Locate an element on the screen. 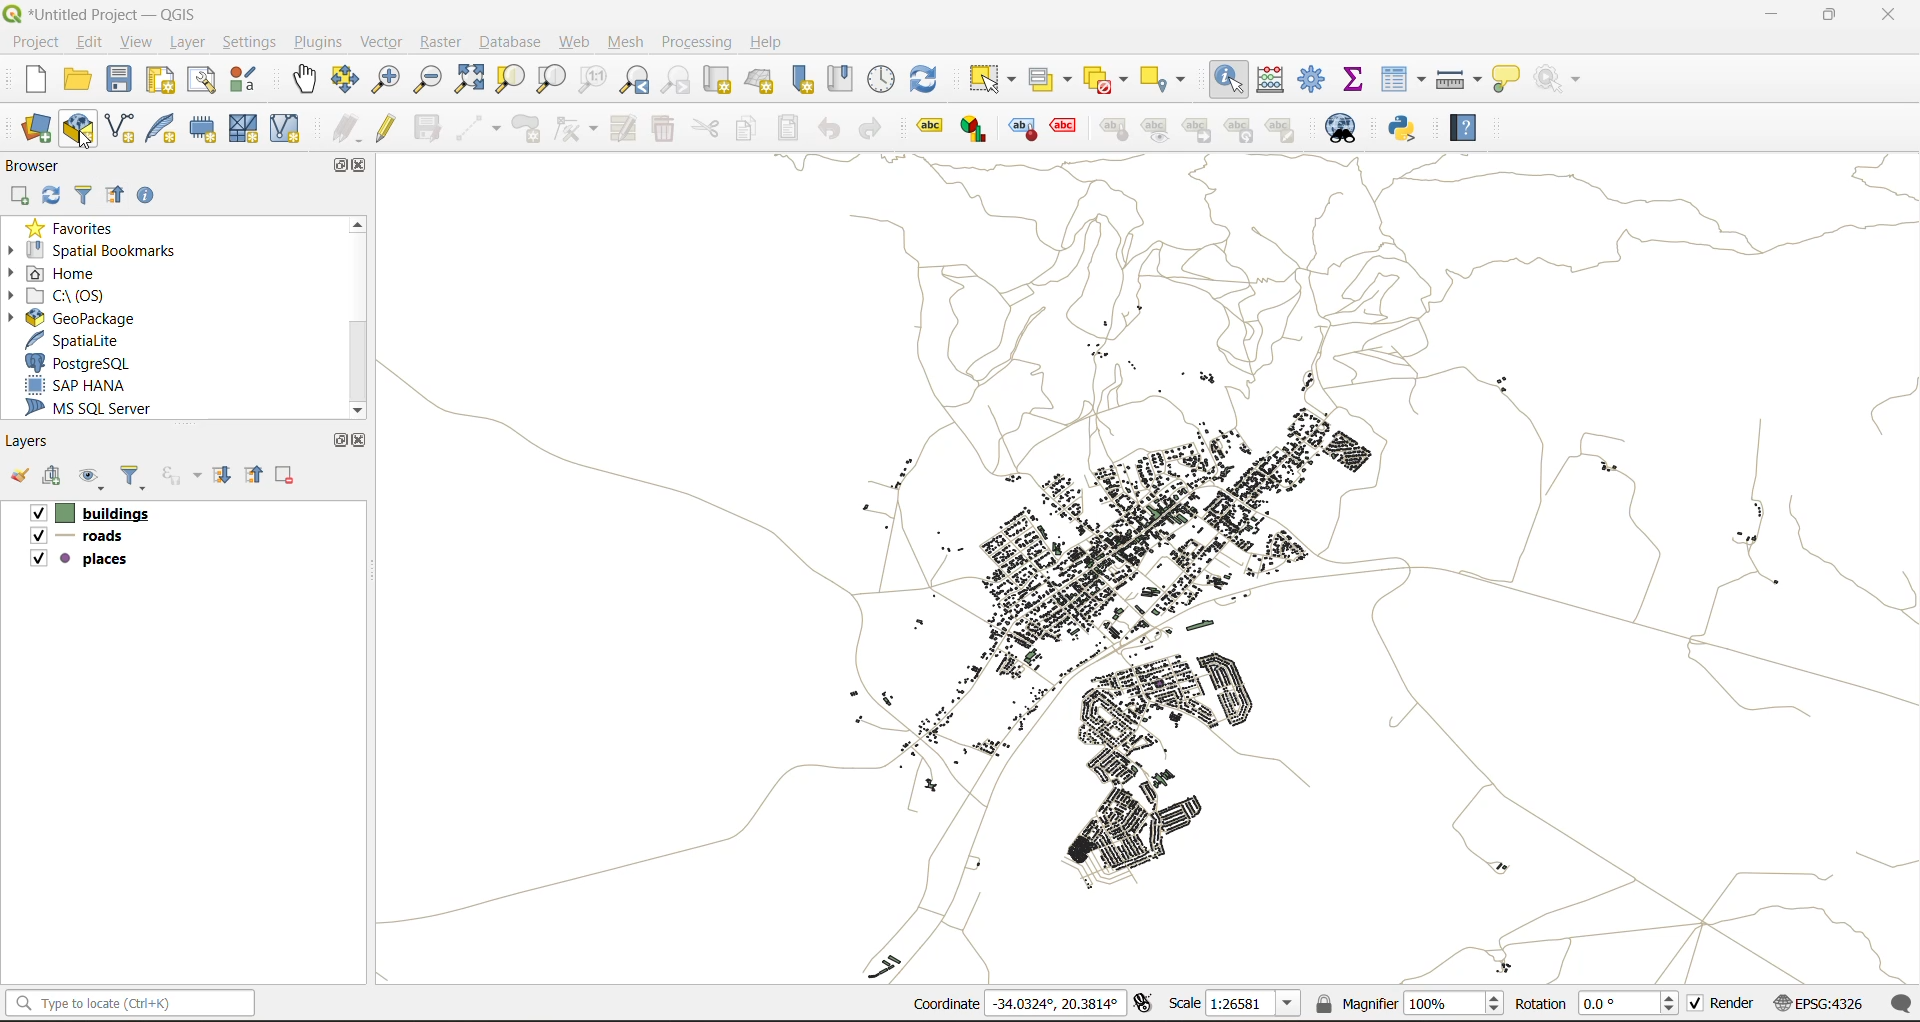 The width and height of the screenshot is (1920, 1022). new spatial bookmark is located at coordinates (805, 83).